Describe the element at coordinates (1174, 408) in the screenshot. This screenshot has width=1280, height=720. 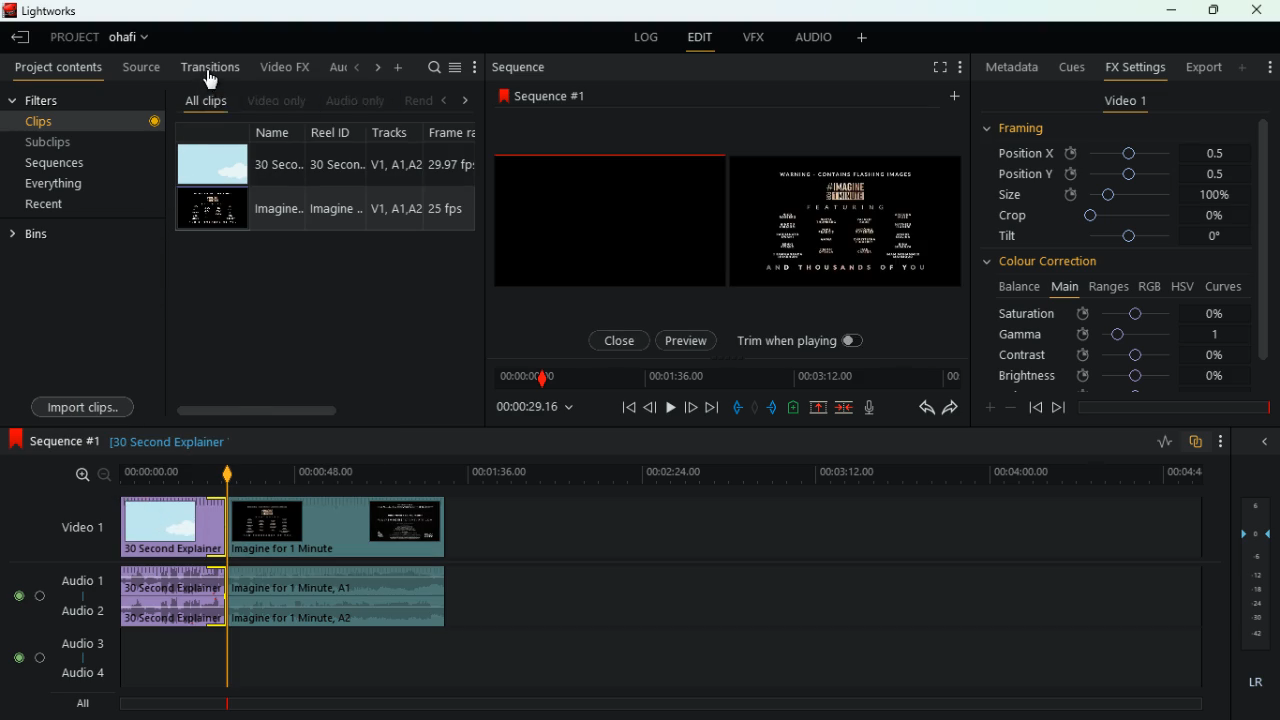
I see `time frame` at that location.